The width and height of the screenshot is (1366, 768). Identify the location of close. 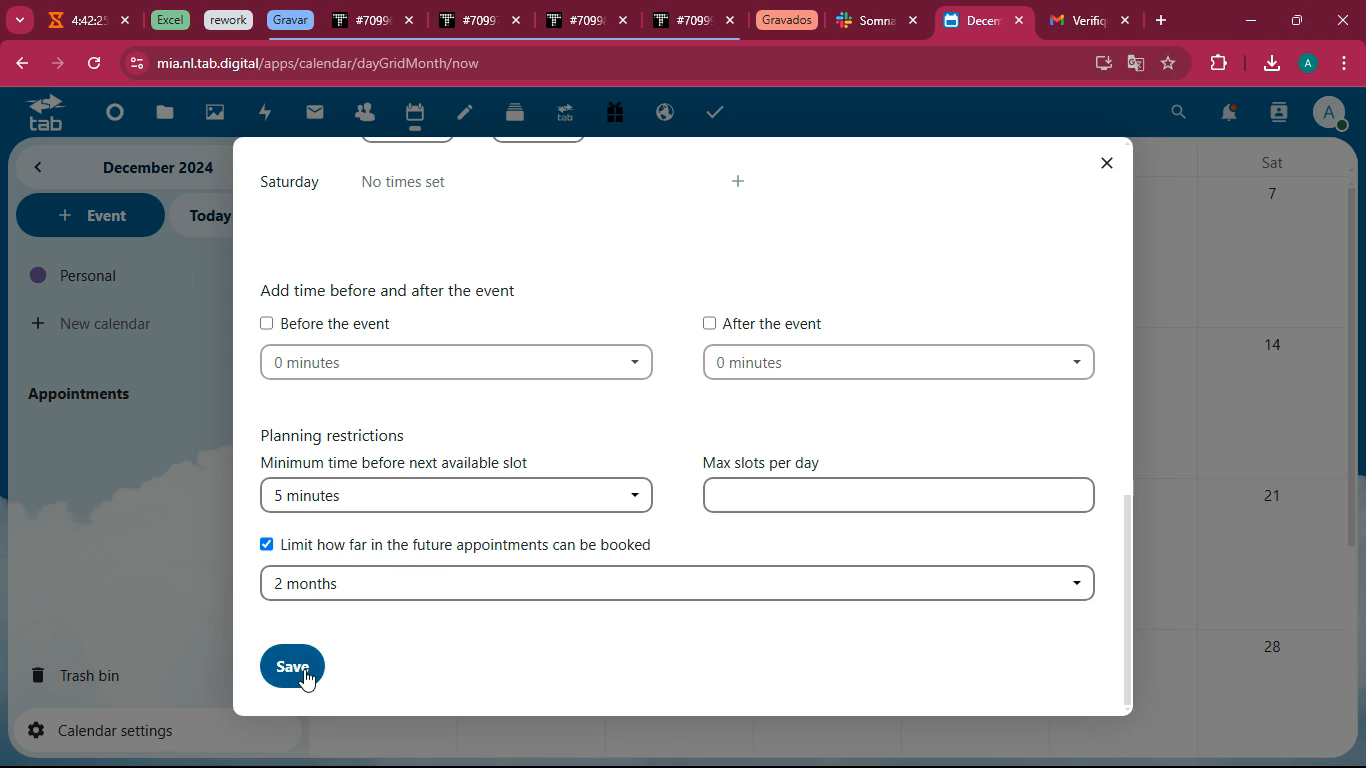
(919, 21).